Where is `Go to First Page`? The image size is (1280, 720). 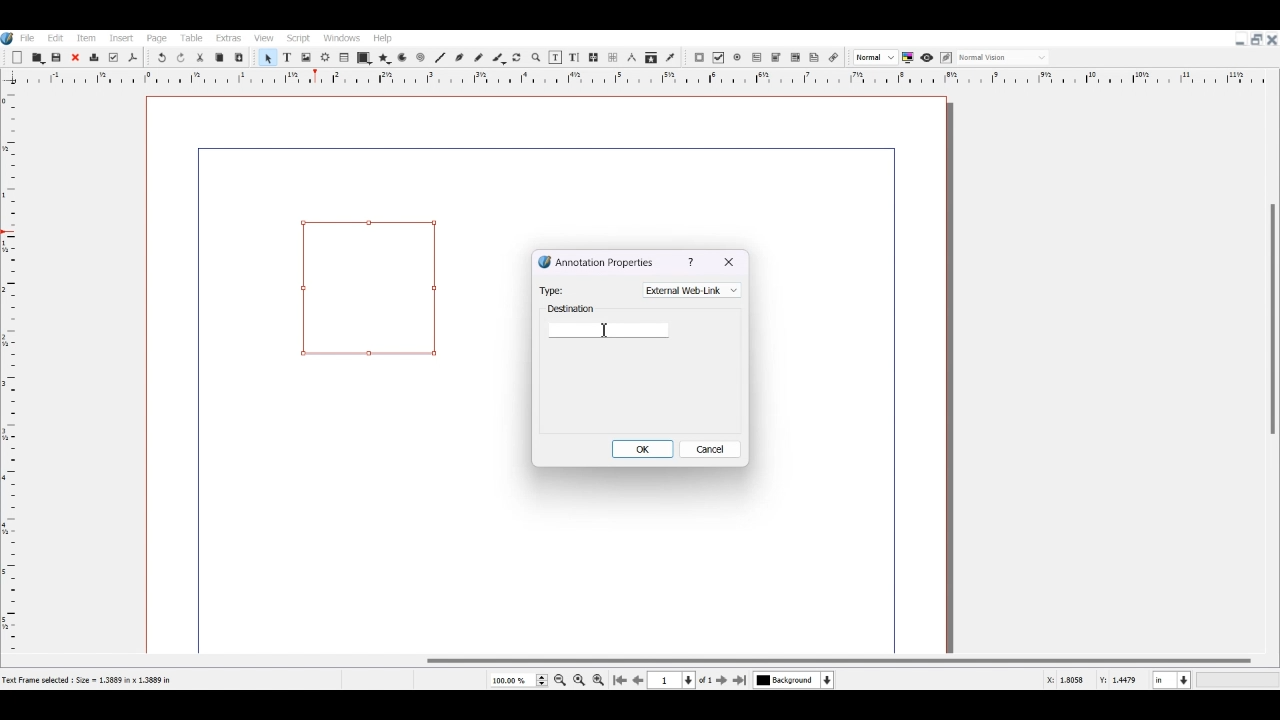 Go to First Page is located at coordinates (620, 680).